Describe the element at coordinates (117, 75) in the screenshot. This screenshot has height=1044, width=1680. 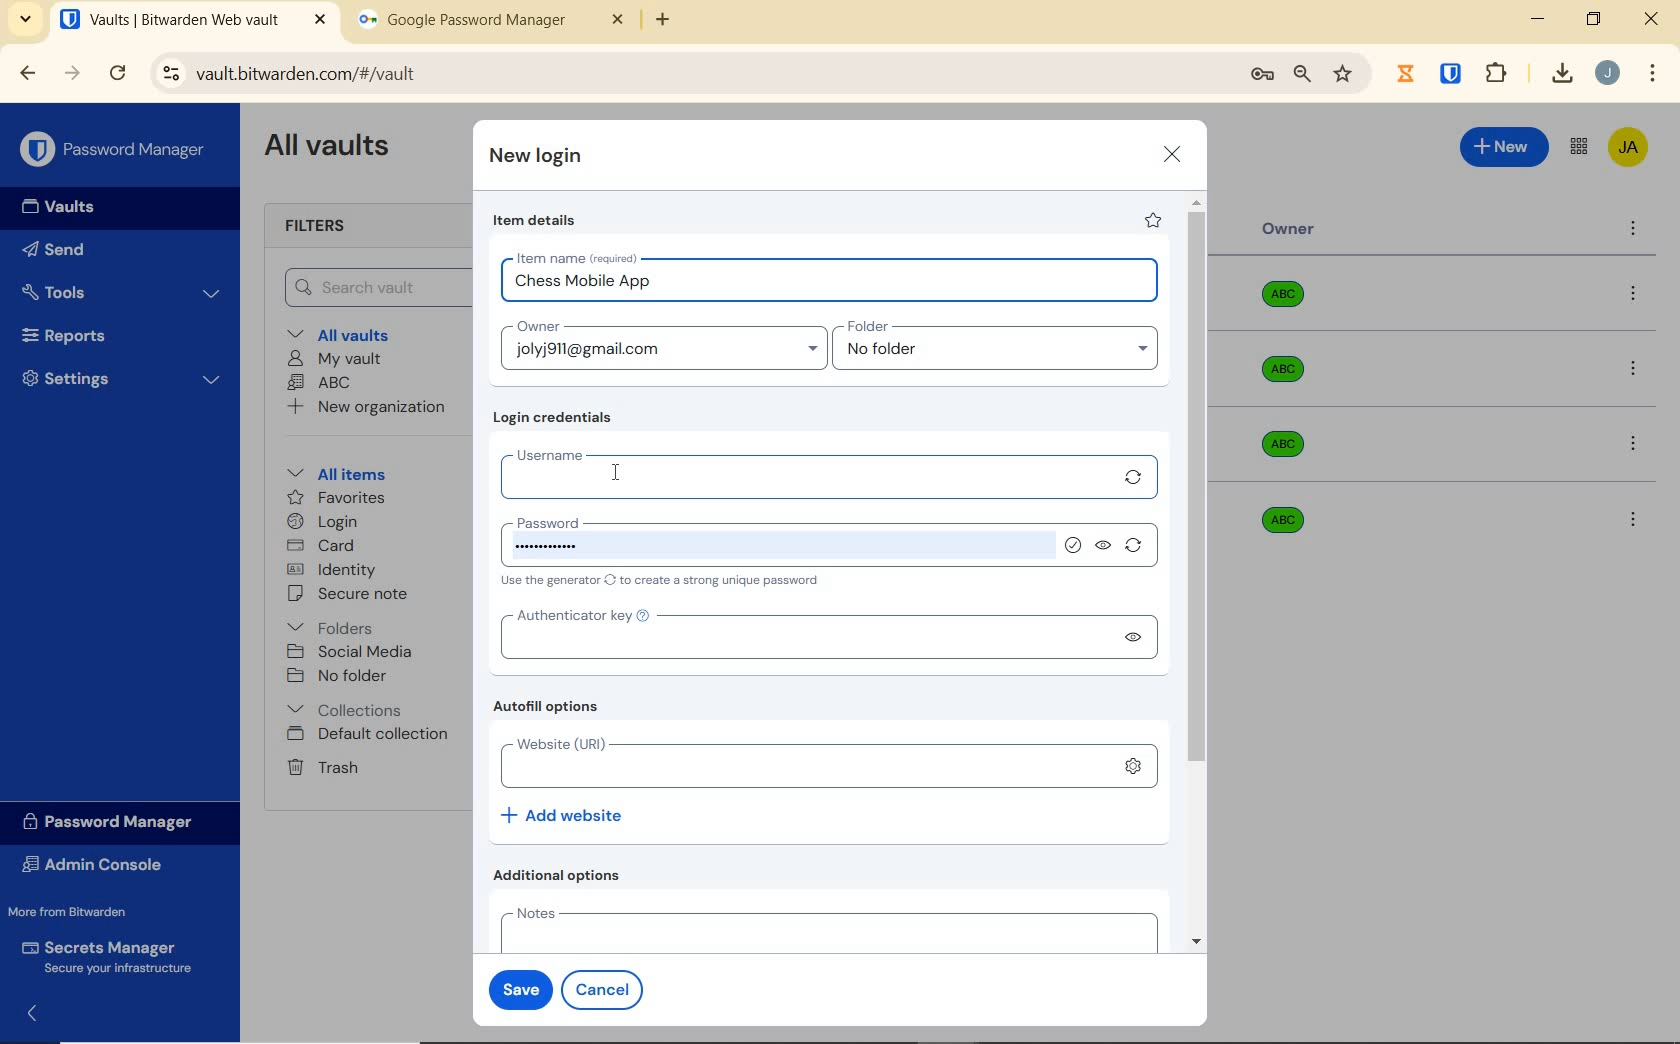
I see `reload` at that location.